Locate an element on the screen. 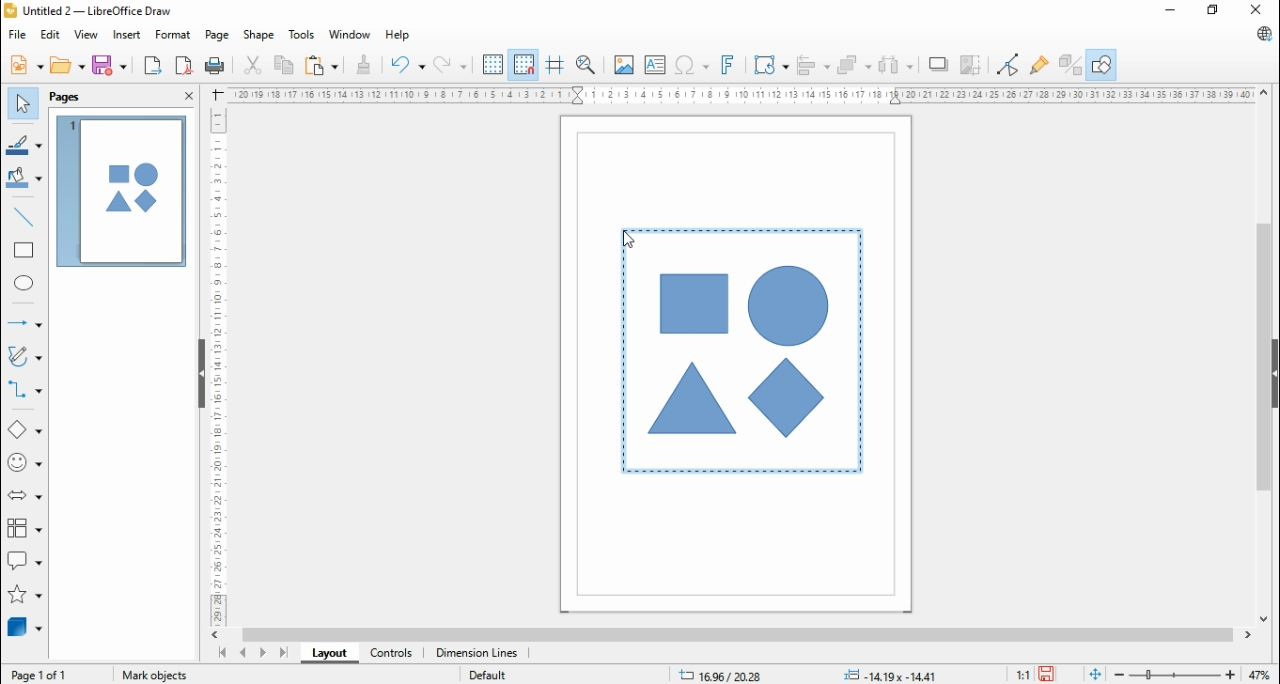 The image size is (1280, 684). fill color is located at coordinates (24, 178).